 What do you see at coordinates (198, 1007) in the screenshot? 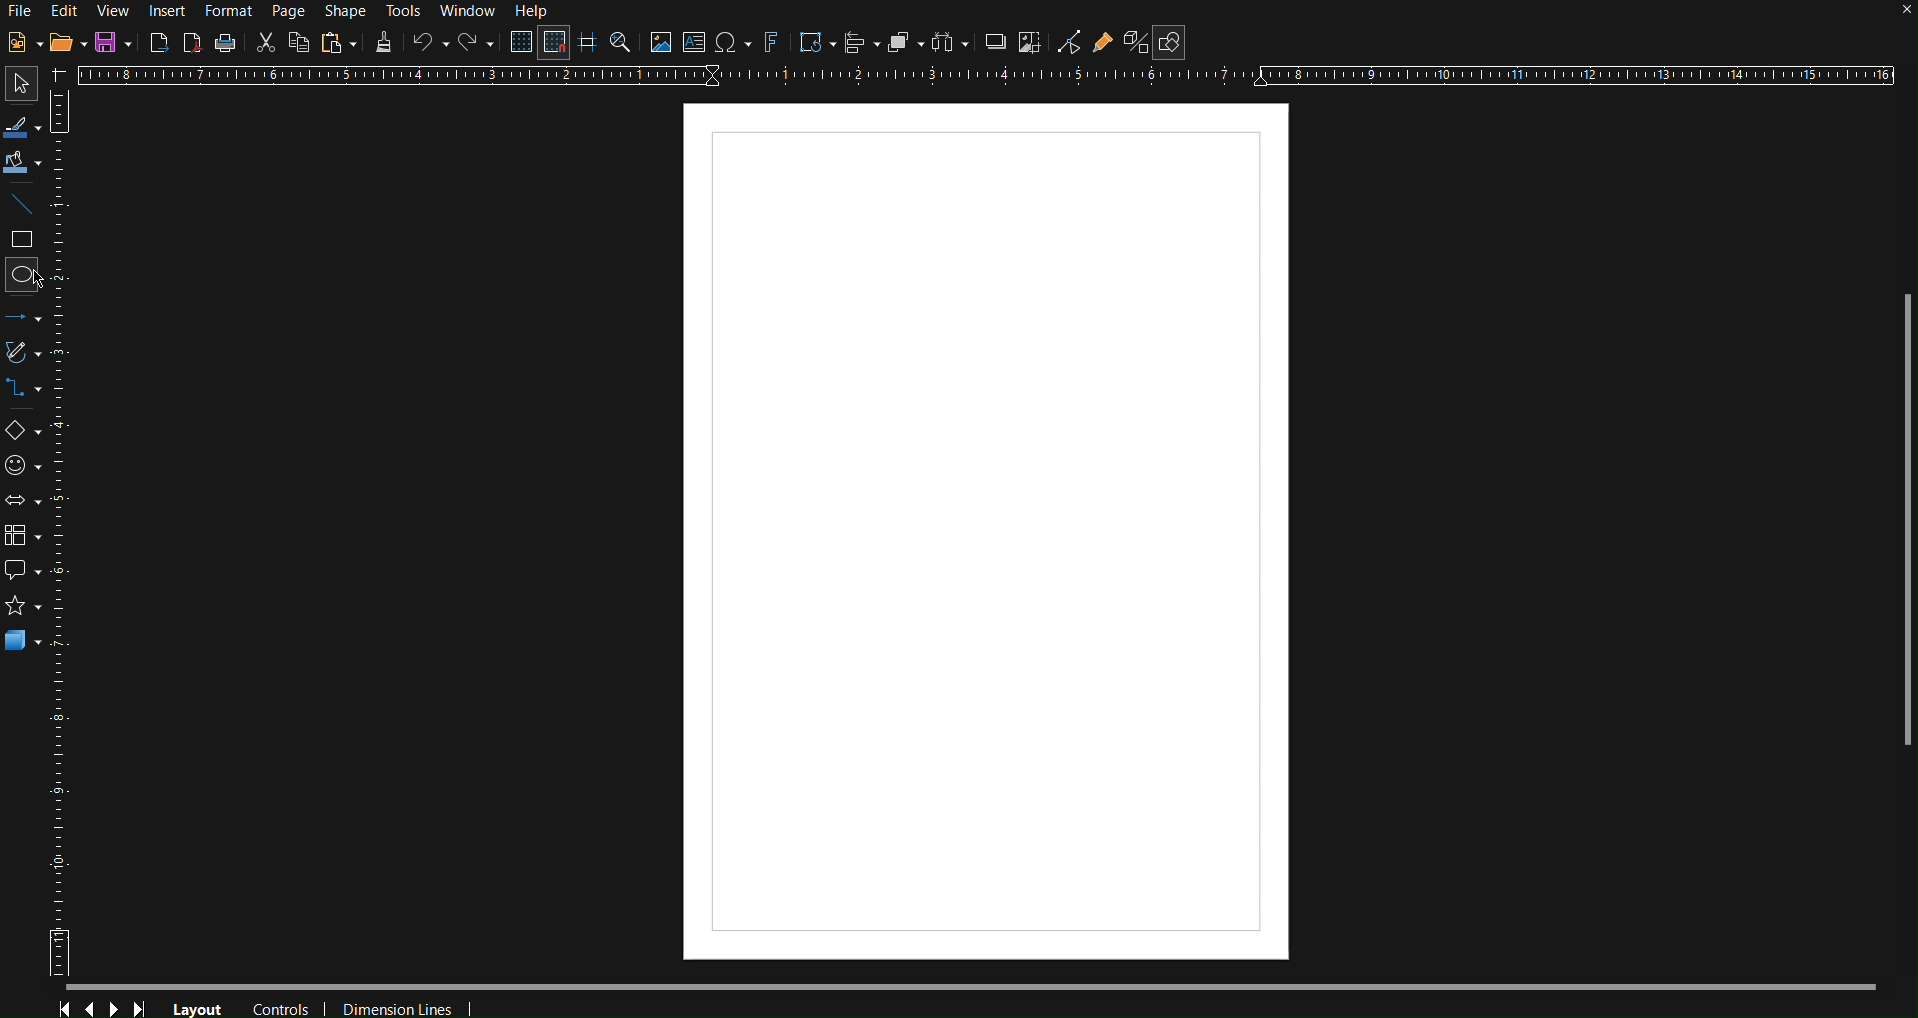
I see `Layout` at bounding box center [198, 1007].